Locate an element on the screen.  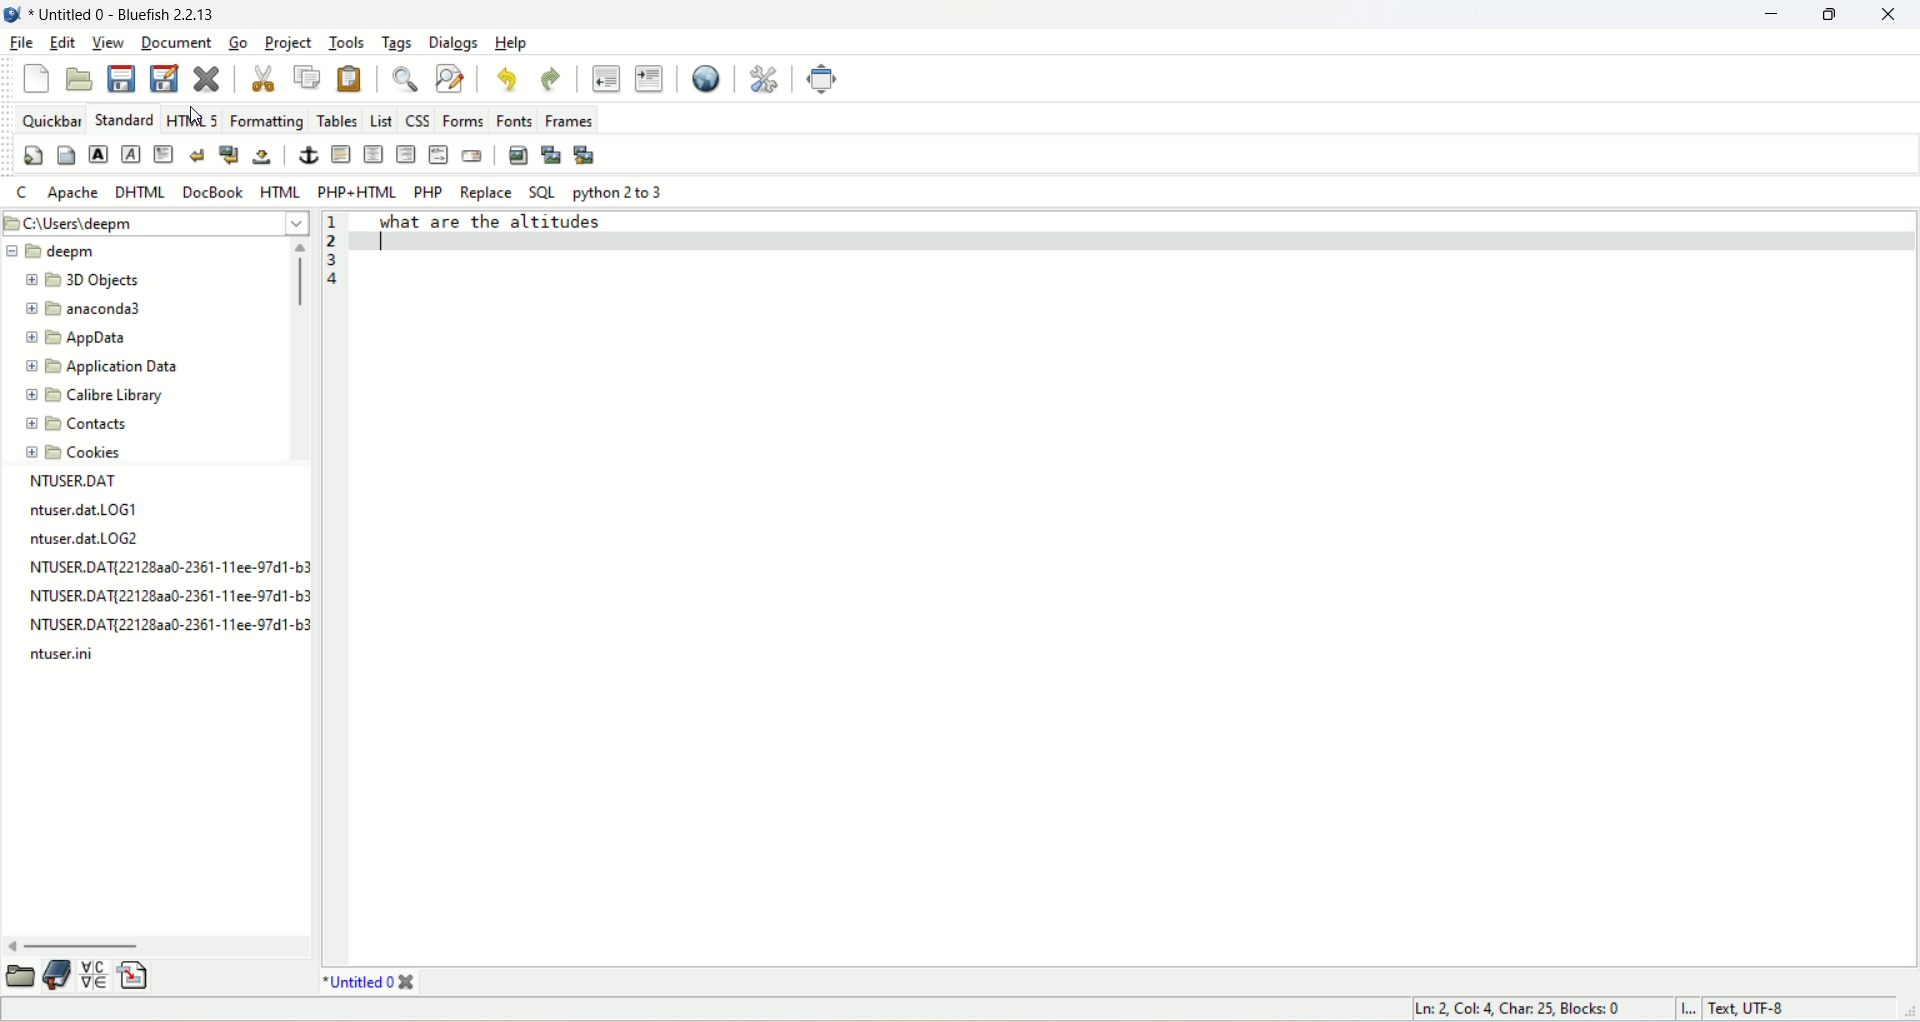
cookies is located at coordinates (77, 452).